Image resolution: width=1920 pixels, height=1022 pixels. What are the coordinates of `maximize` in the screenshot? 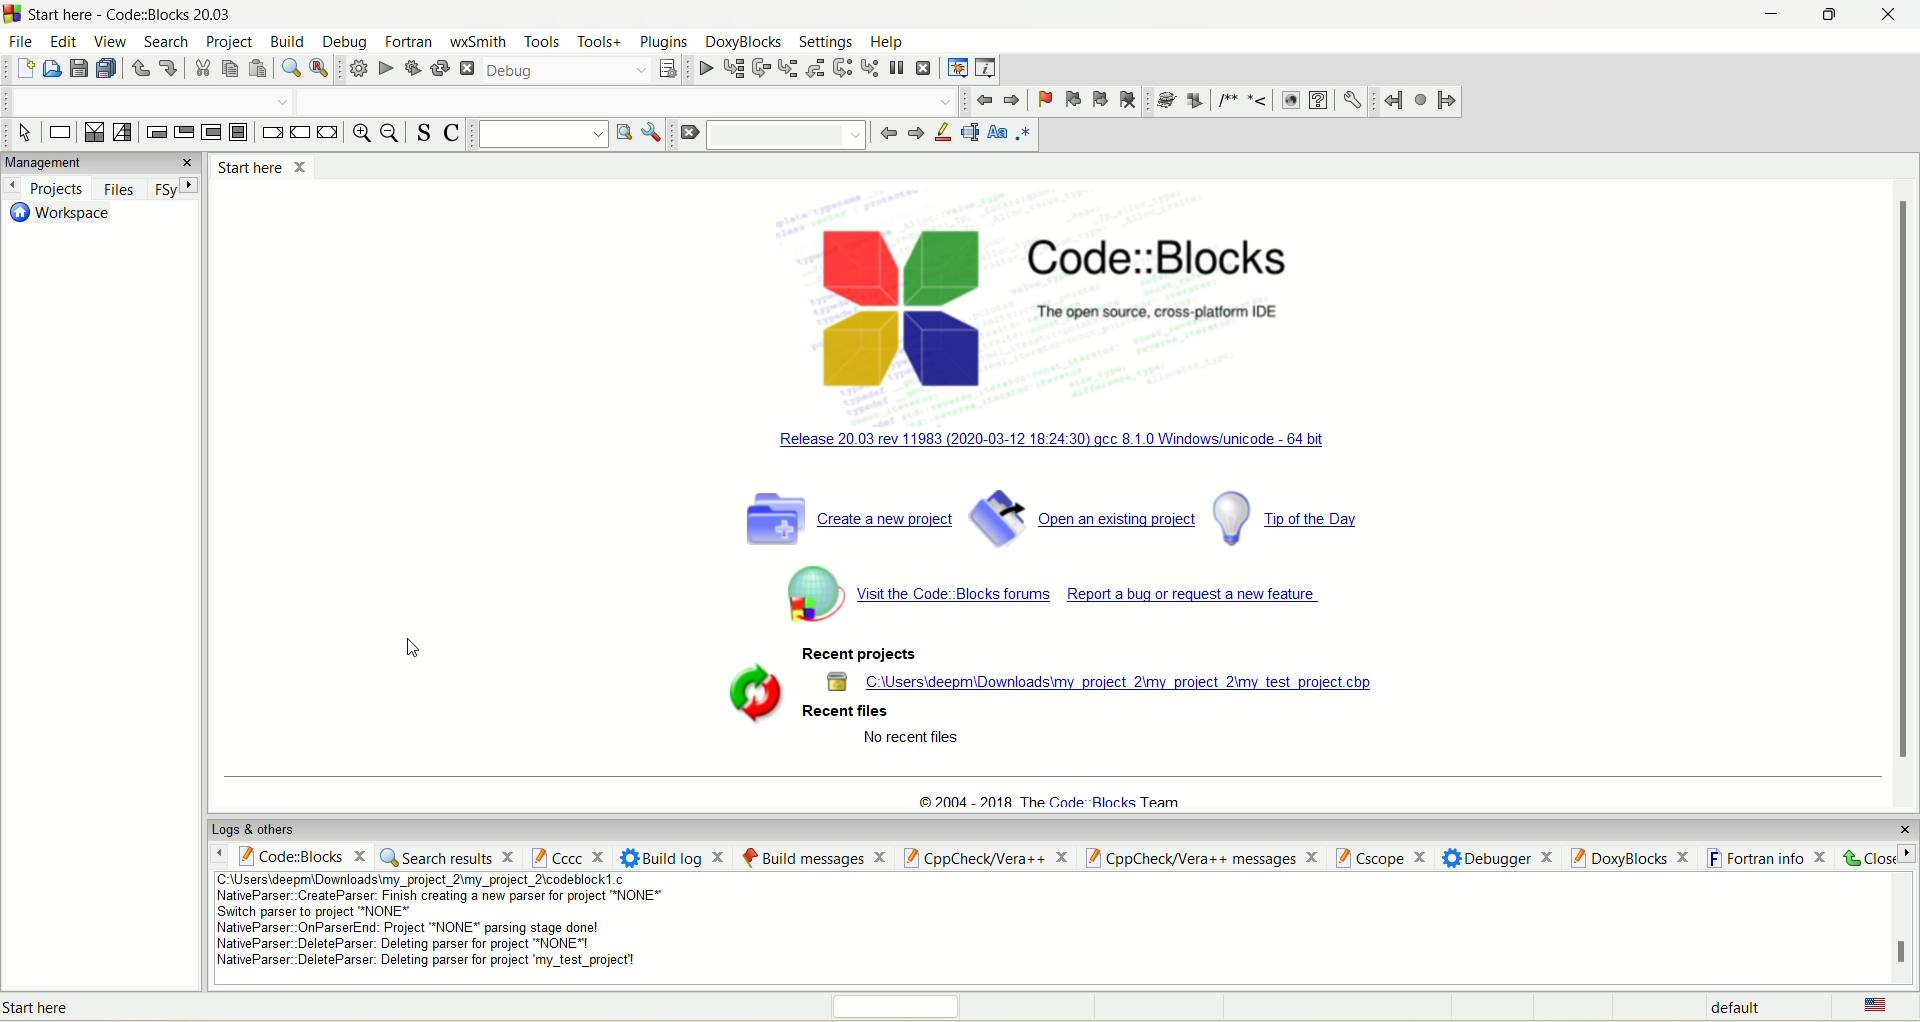 It's located at (1835, 14).